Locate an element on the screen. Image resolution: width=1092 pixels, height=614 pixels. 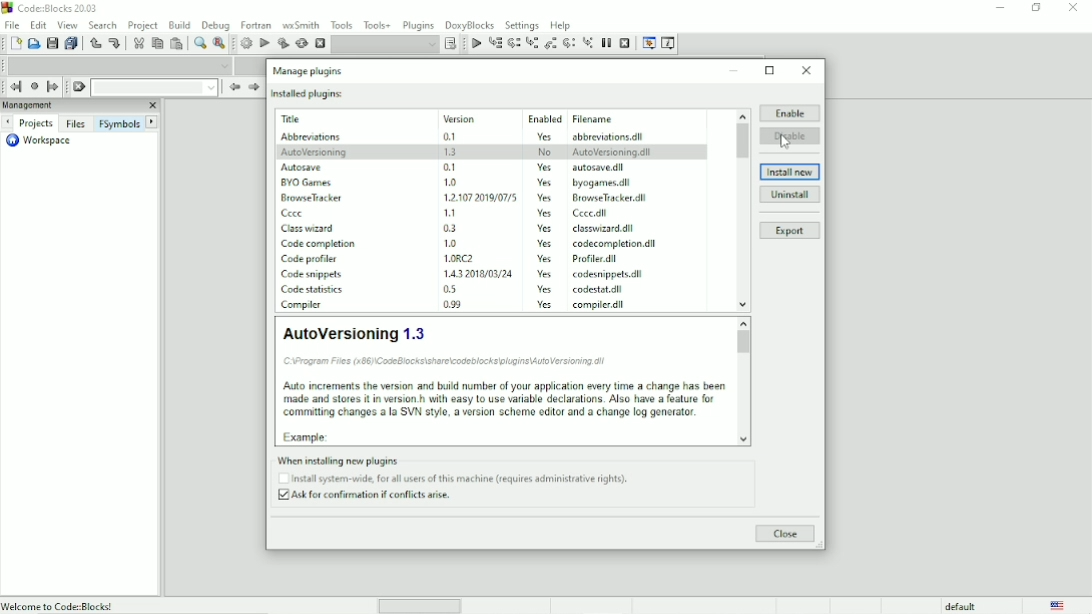
AutoVersioning 1.3 is located at coordinates (352, 332).